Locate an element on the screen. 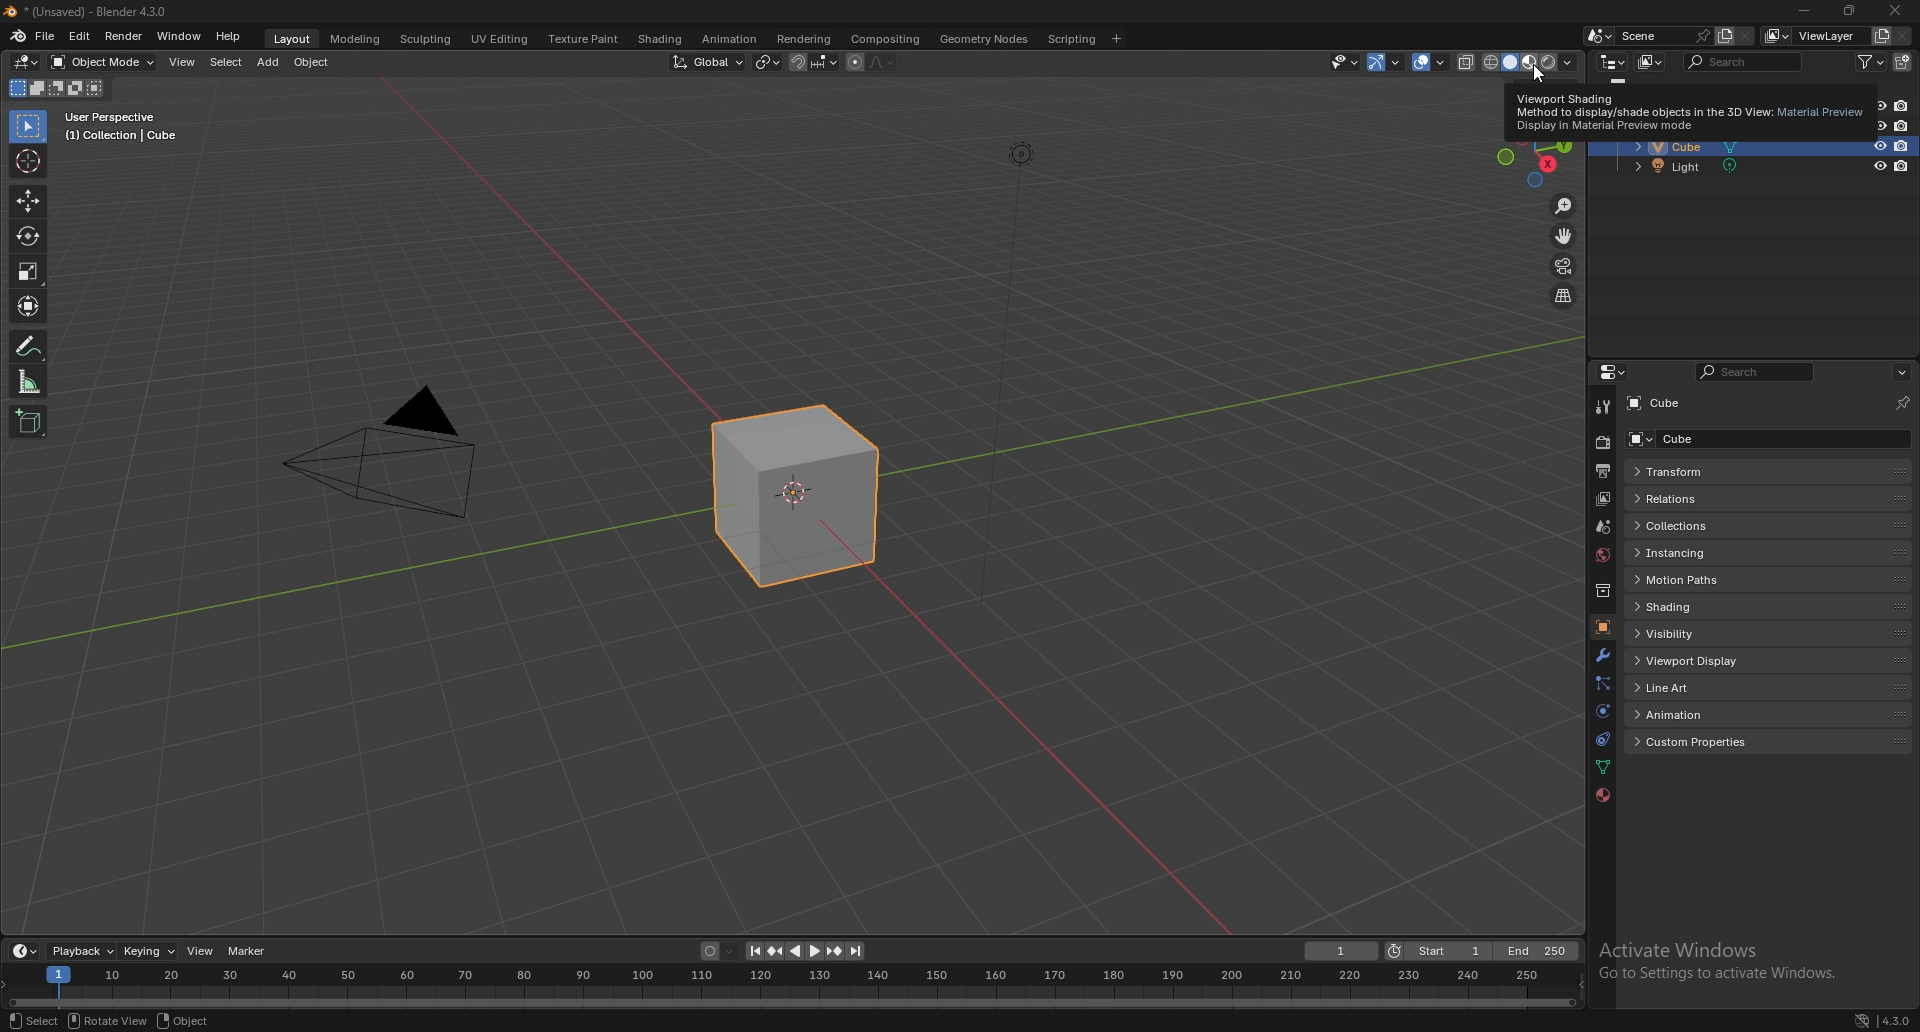 This screenshot has width=1920, height=1032. file is located at coordinates (47, 37).